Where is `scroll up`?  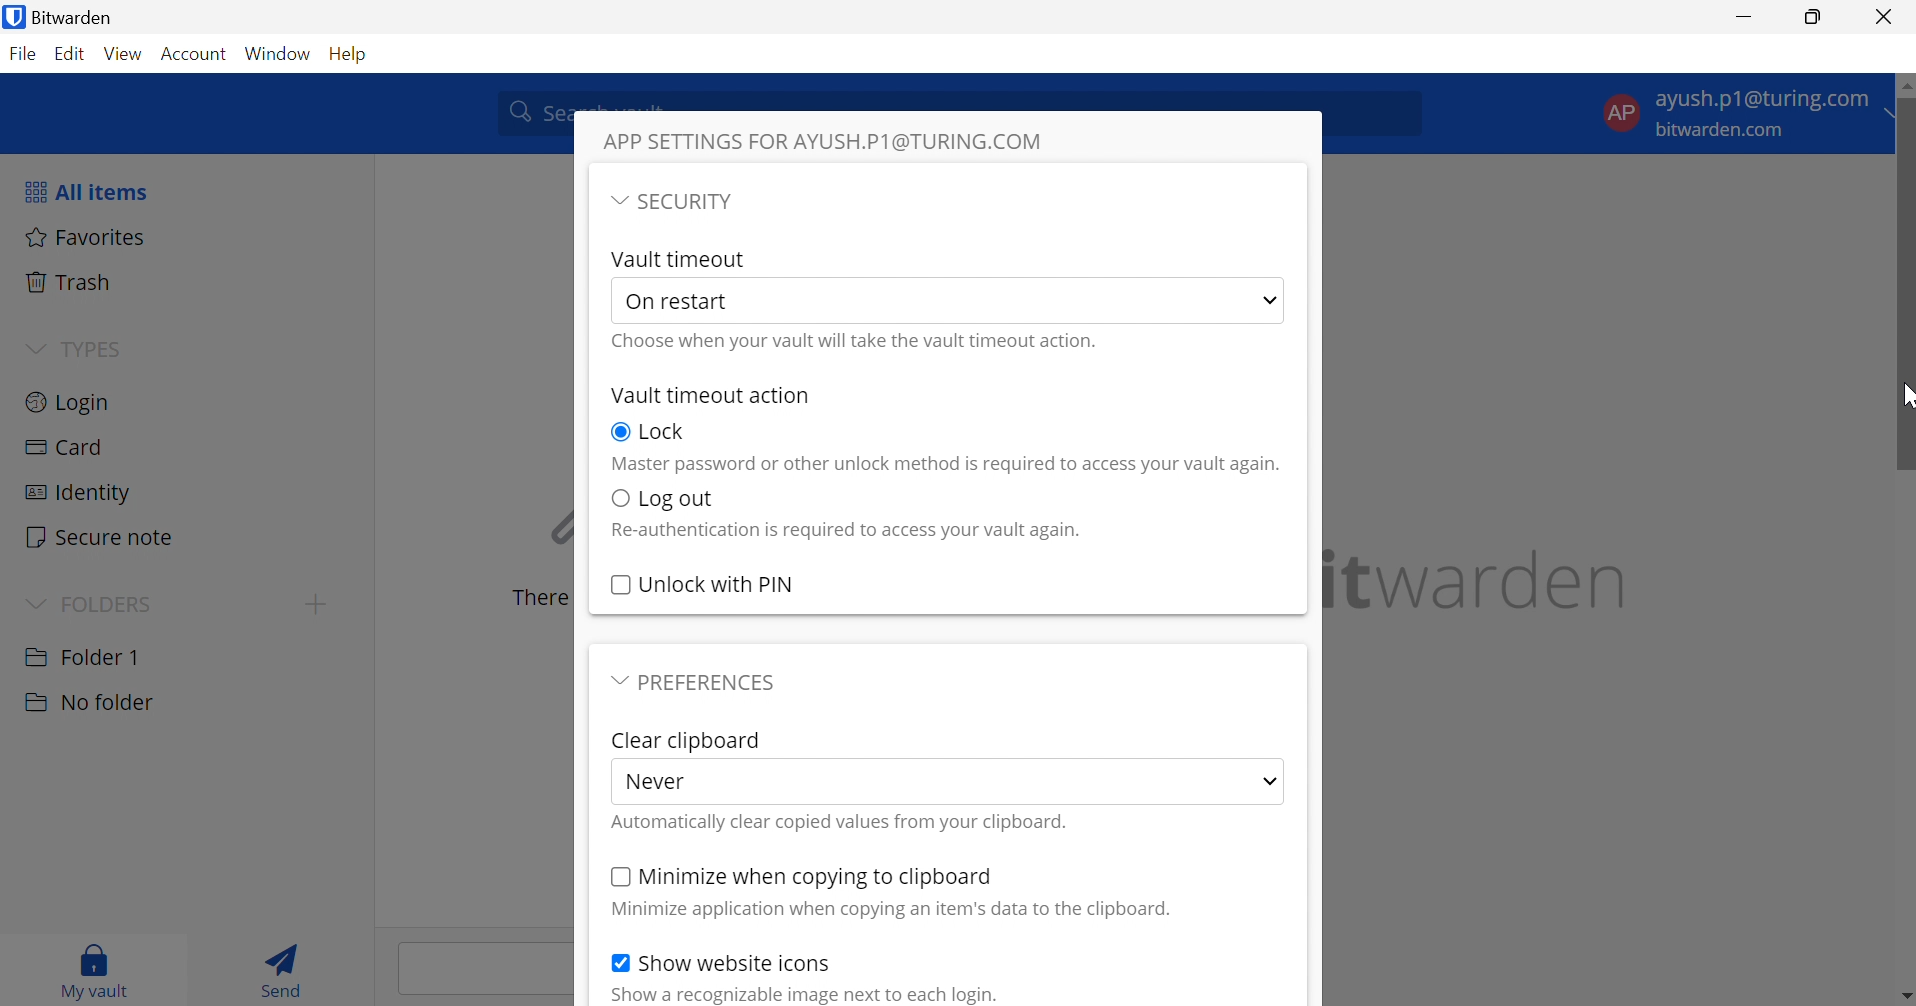
scroll up is located at coordinates (1896, 82).